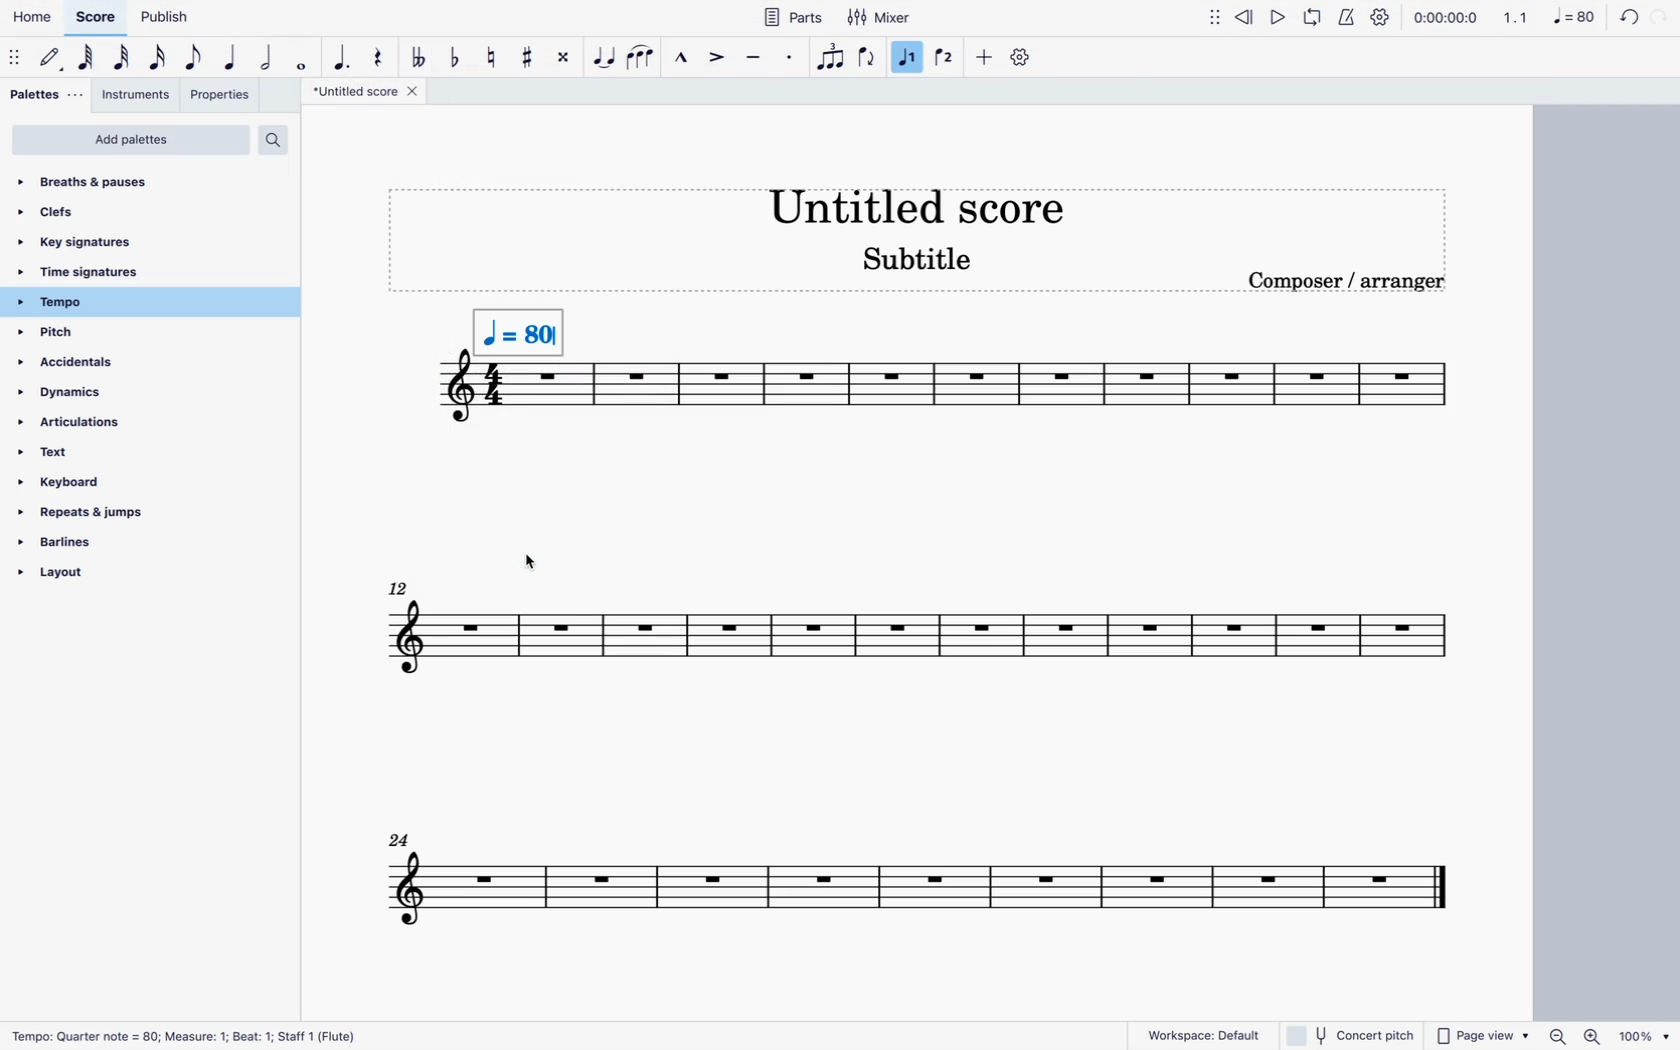 The image size is (1680, 1050). What do you see at coordinates (785, 20) in the screenshot?
I see `parts` at bounding box center [785, 20].